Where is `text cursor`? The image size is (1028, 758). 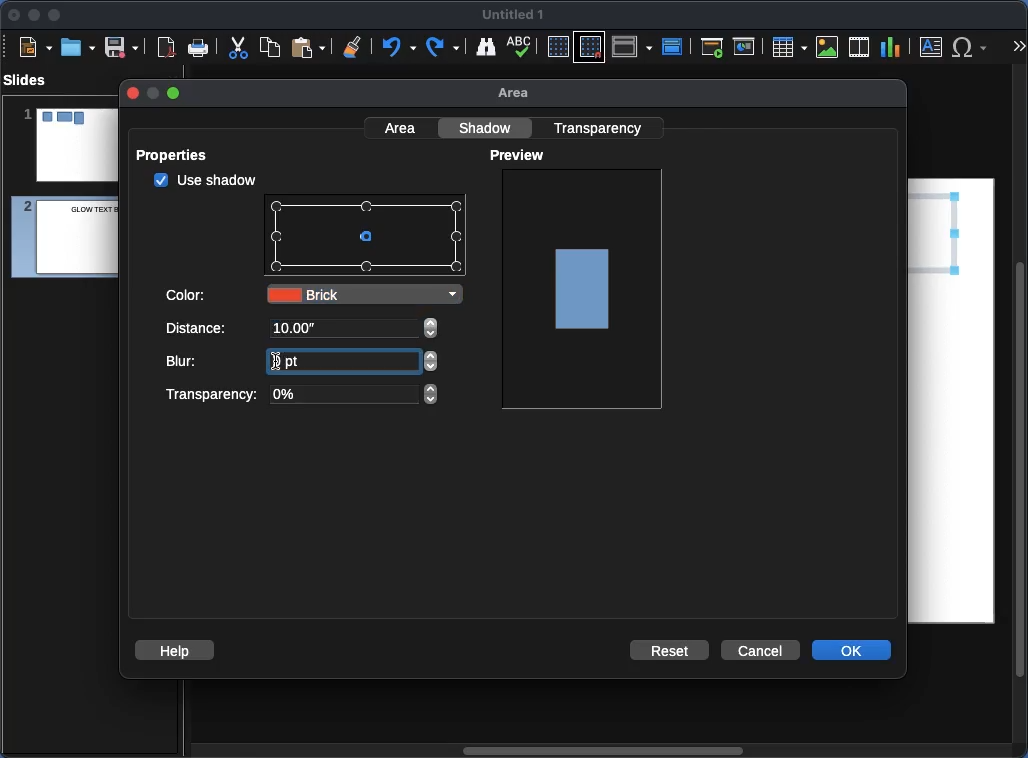 text cursor is located at coordinates (275, 361).